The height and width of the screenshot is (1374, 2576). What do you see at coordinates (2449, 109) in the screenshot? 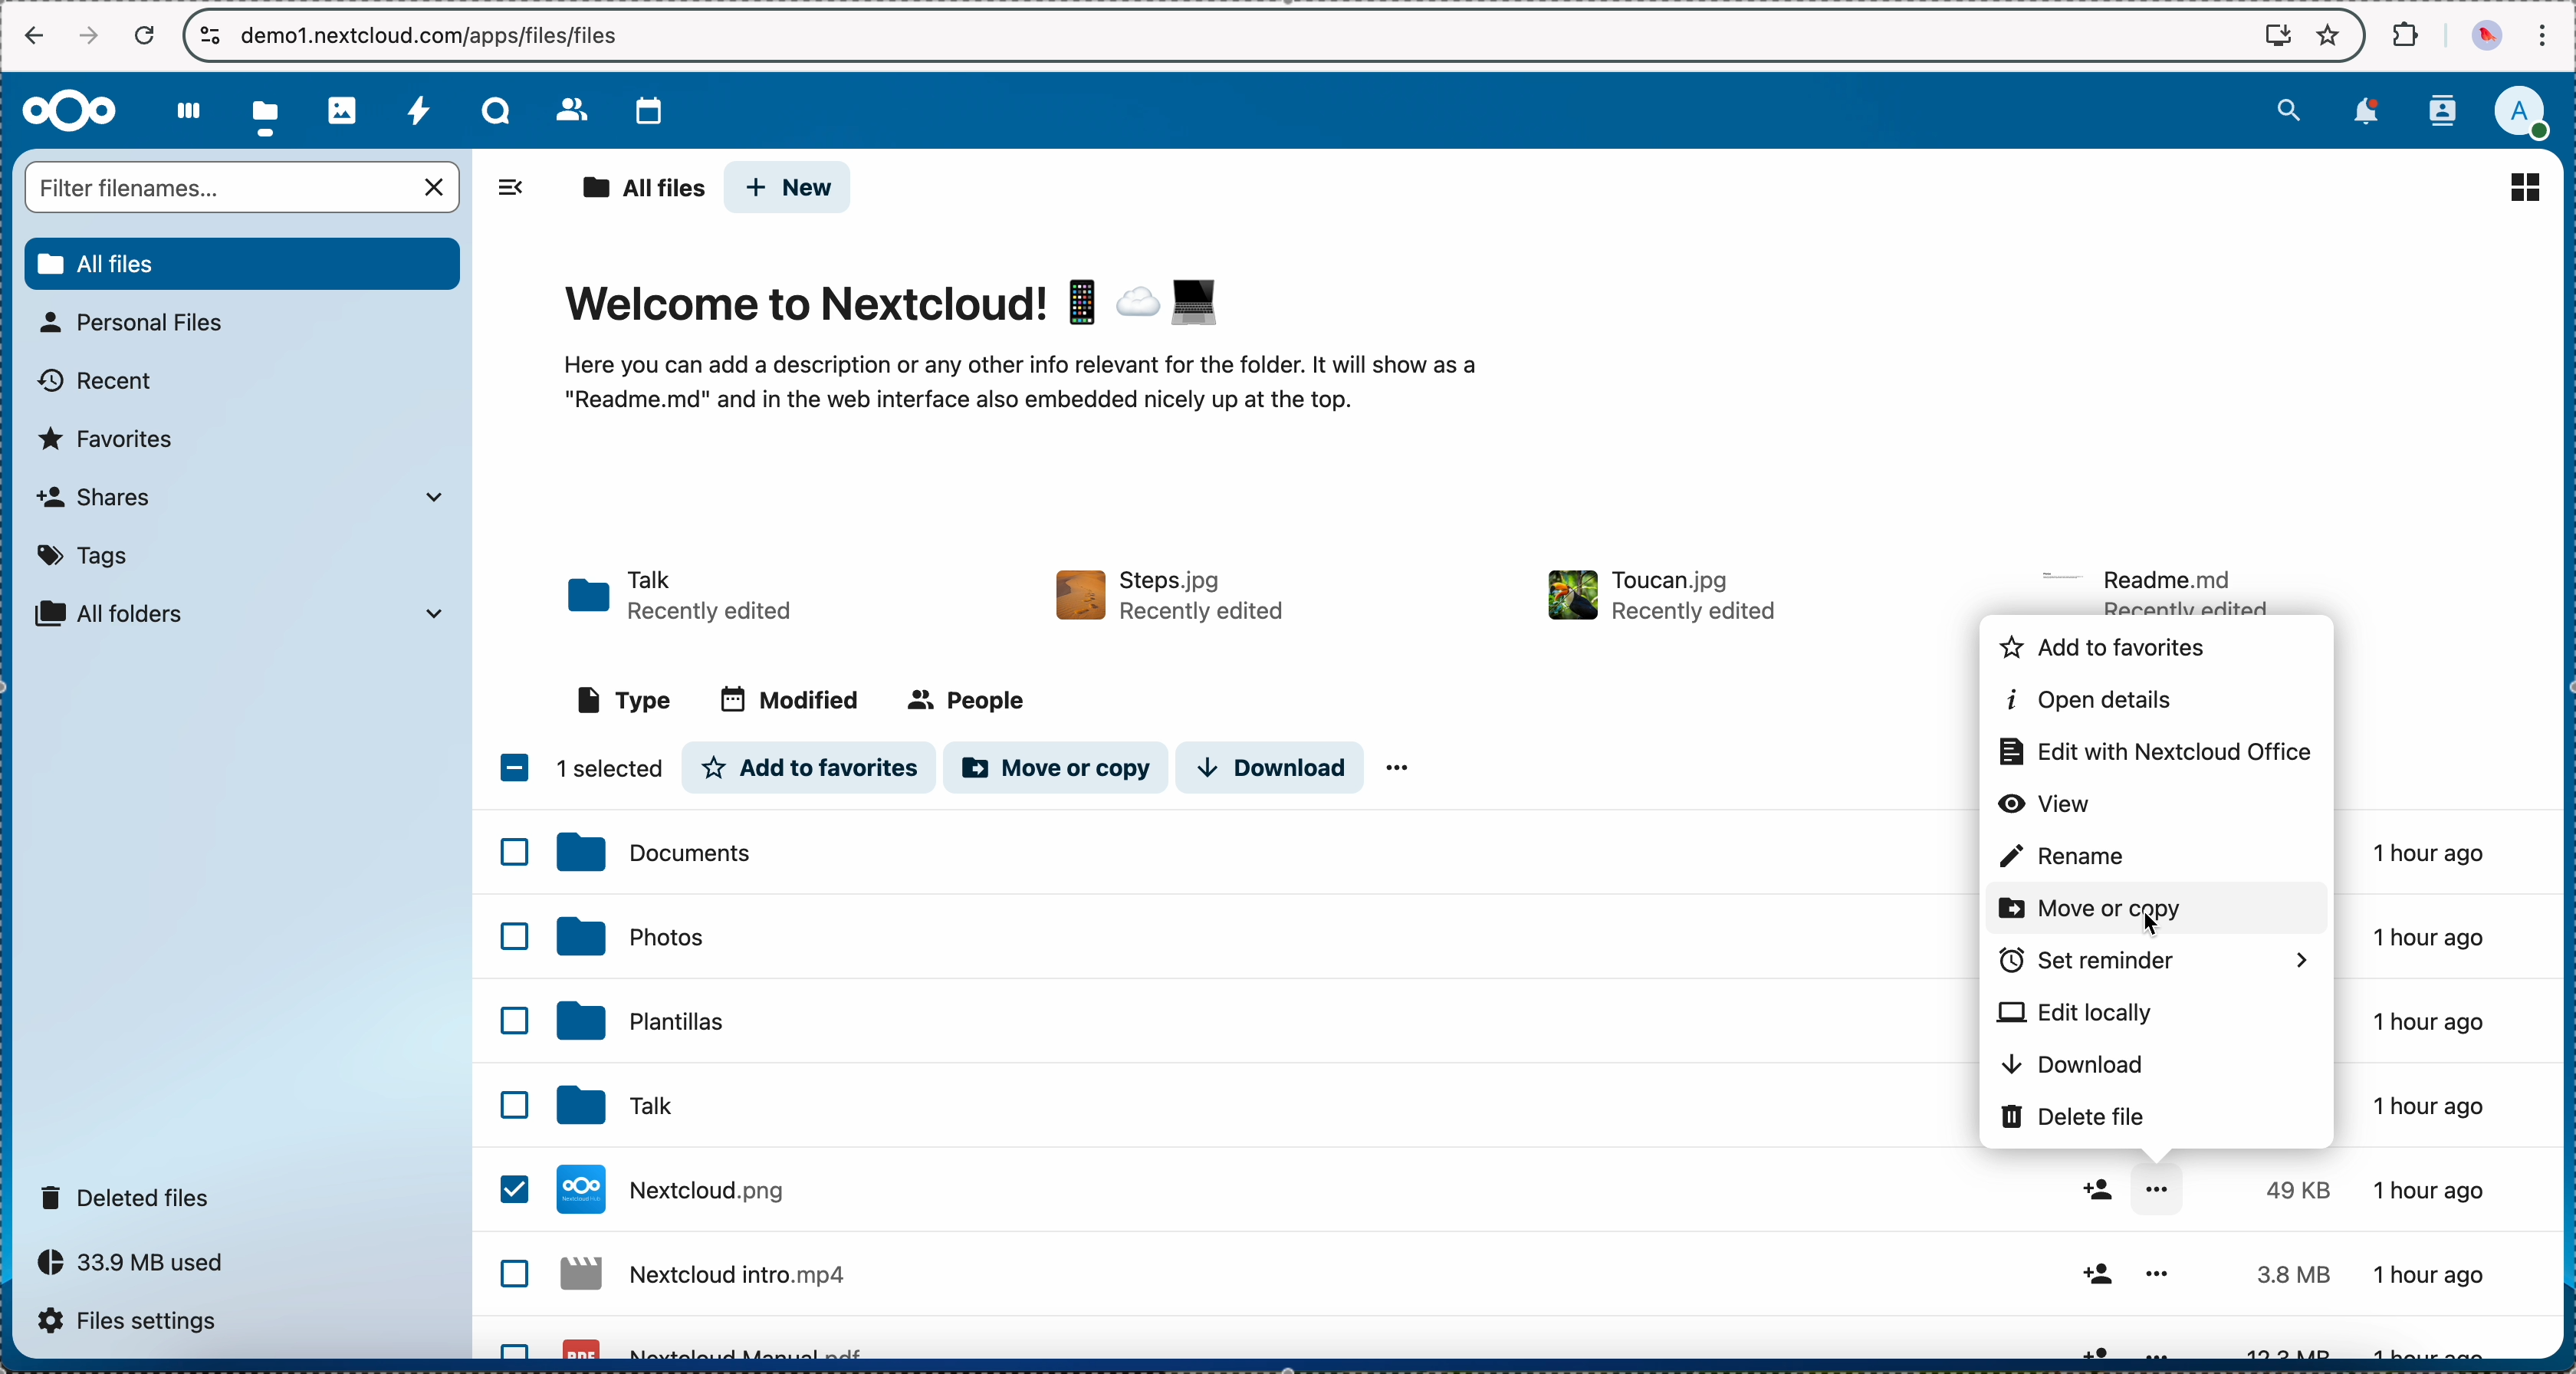
I see `contacts` at bounding box center [2449, 109].